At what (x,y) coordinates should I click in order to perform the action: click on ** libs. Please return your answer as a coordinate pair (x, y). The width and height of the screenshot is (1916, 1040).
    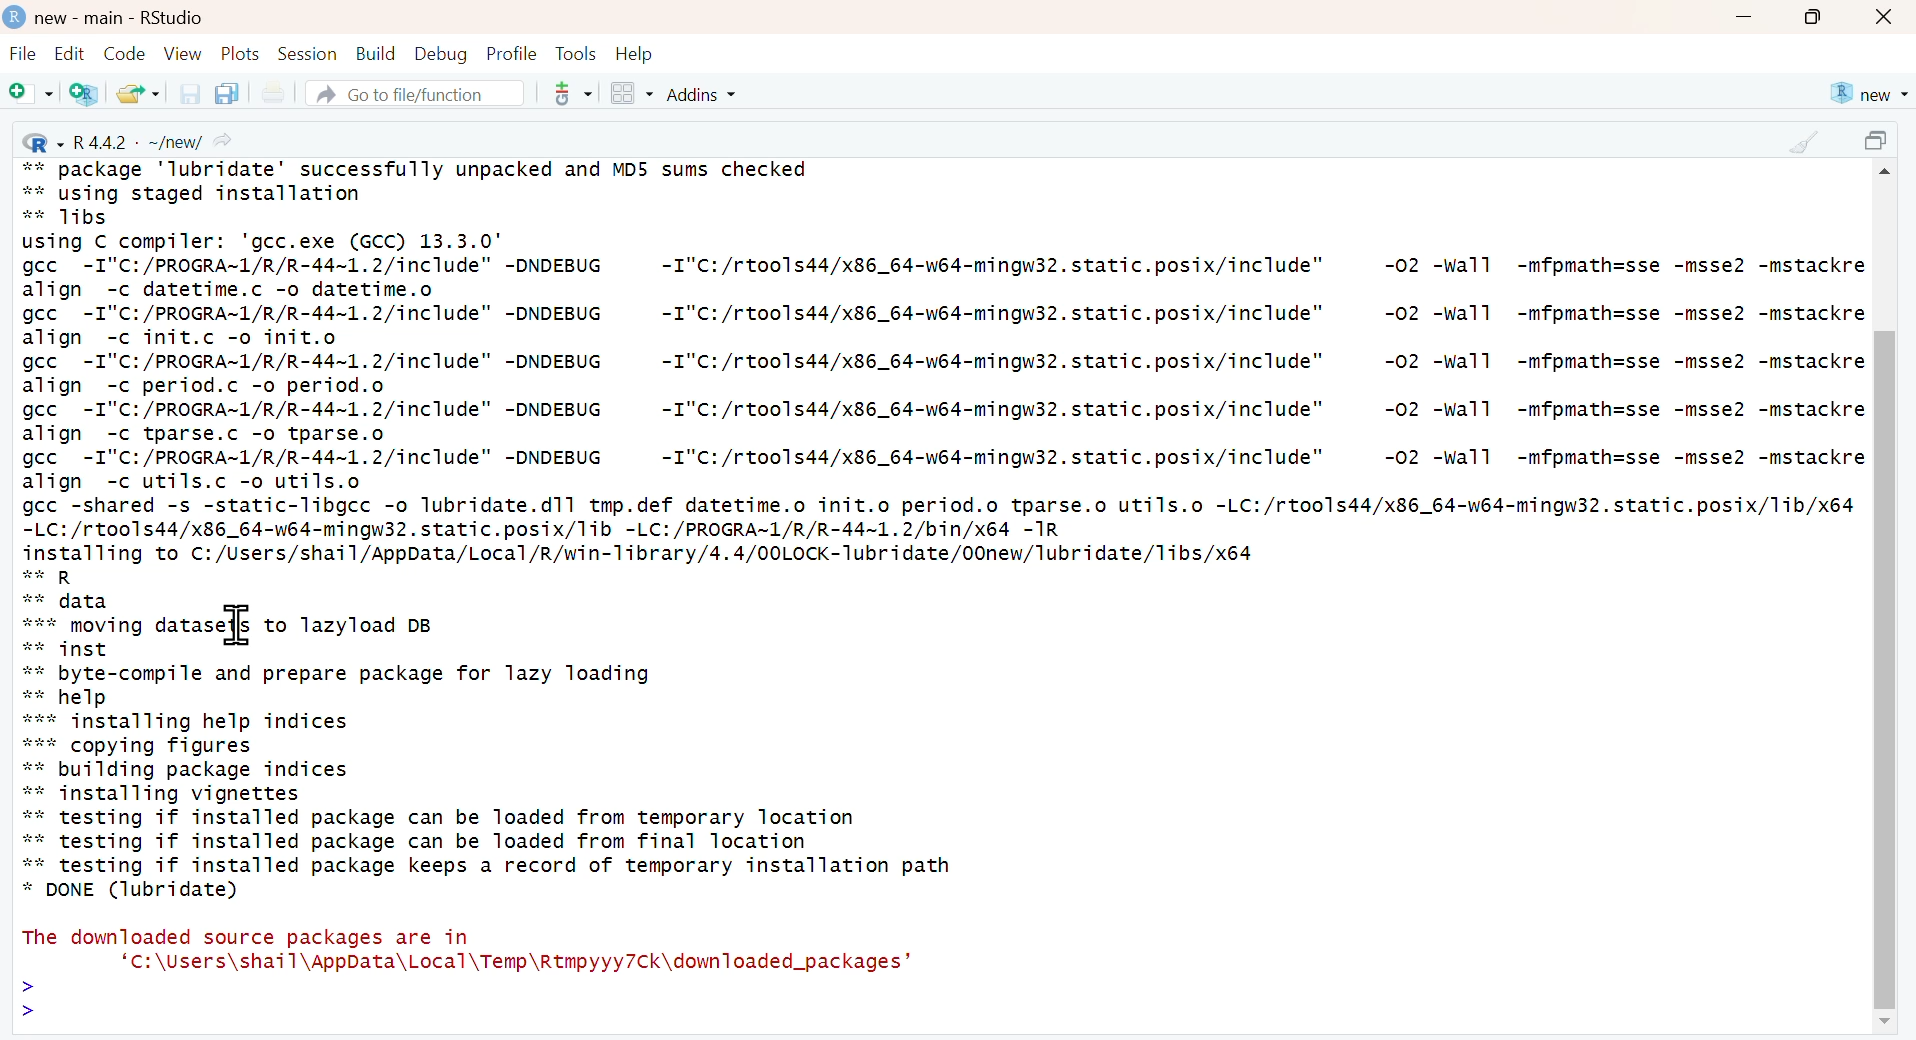
    Looking at the image, I should click on (75, 218).